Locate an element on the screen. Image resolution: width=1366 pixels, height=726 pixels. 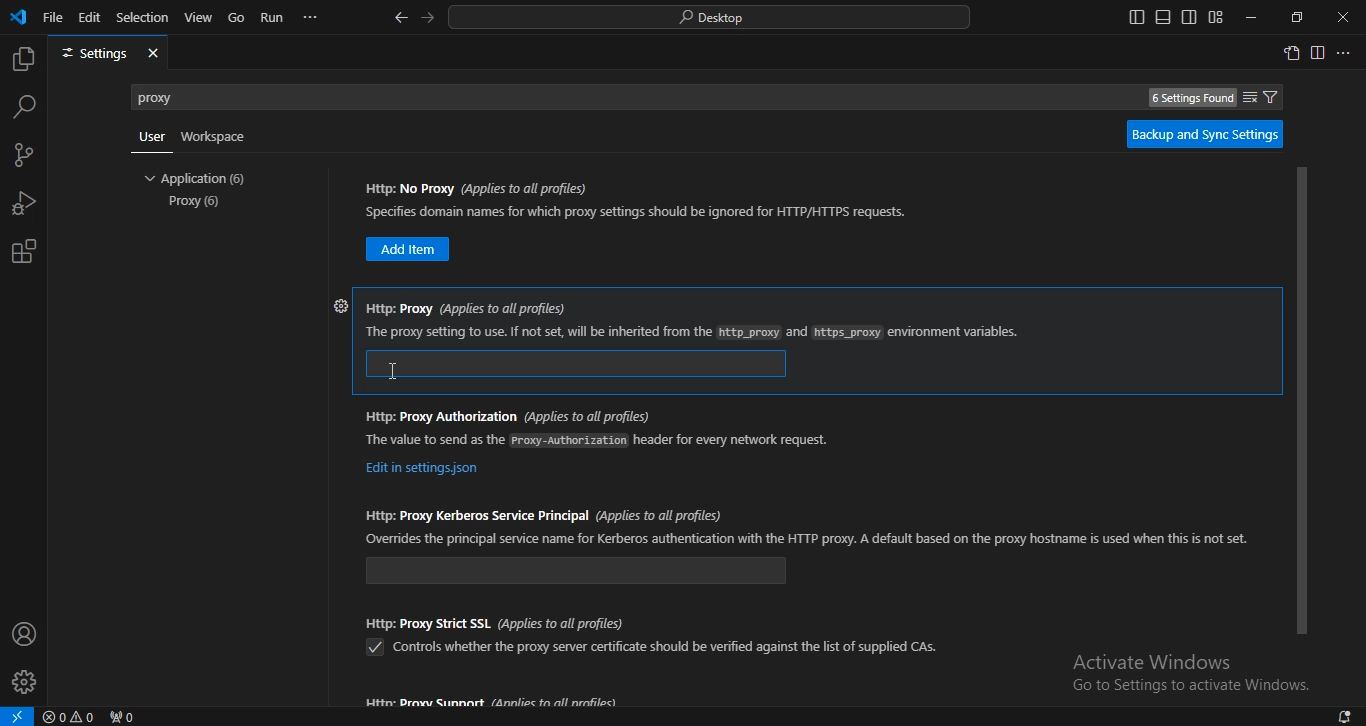
go back is located at coordinates (402, 18).